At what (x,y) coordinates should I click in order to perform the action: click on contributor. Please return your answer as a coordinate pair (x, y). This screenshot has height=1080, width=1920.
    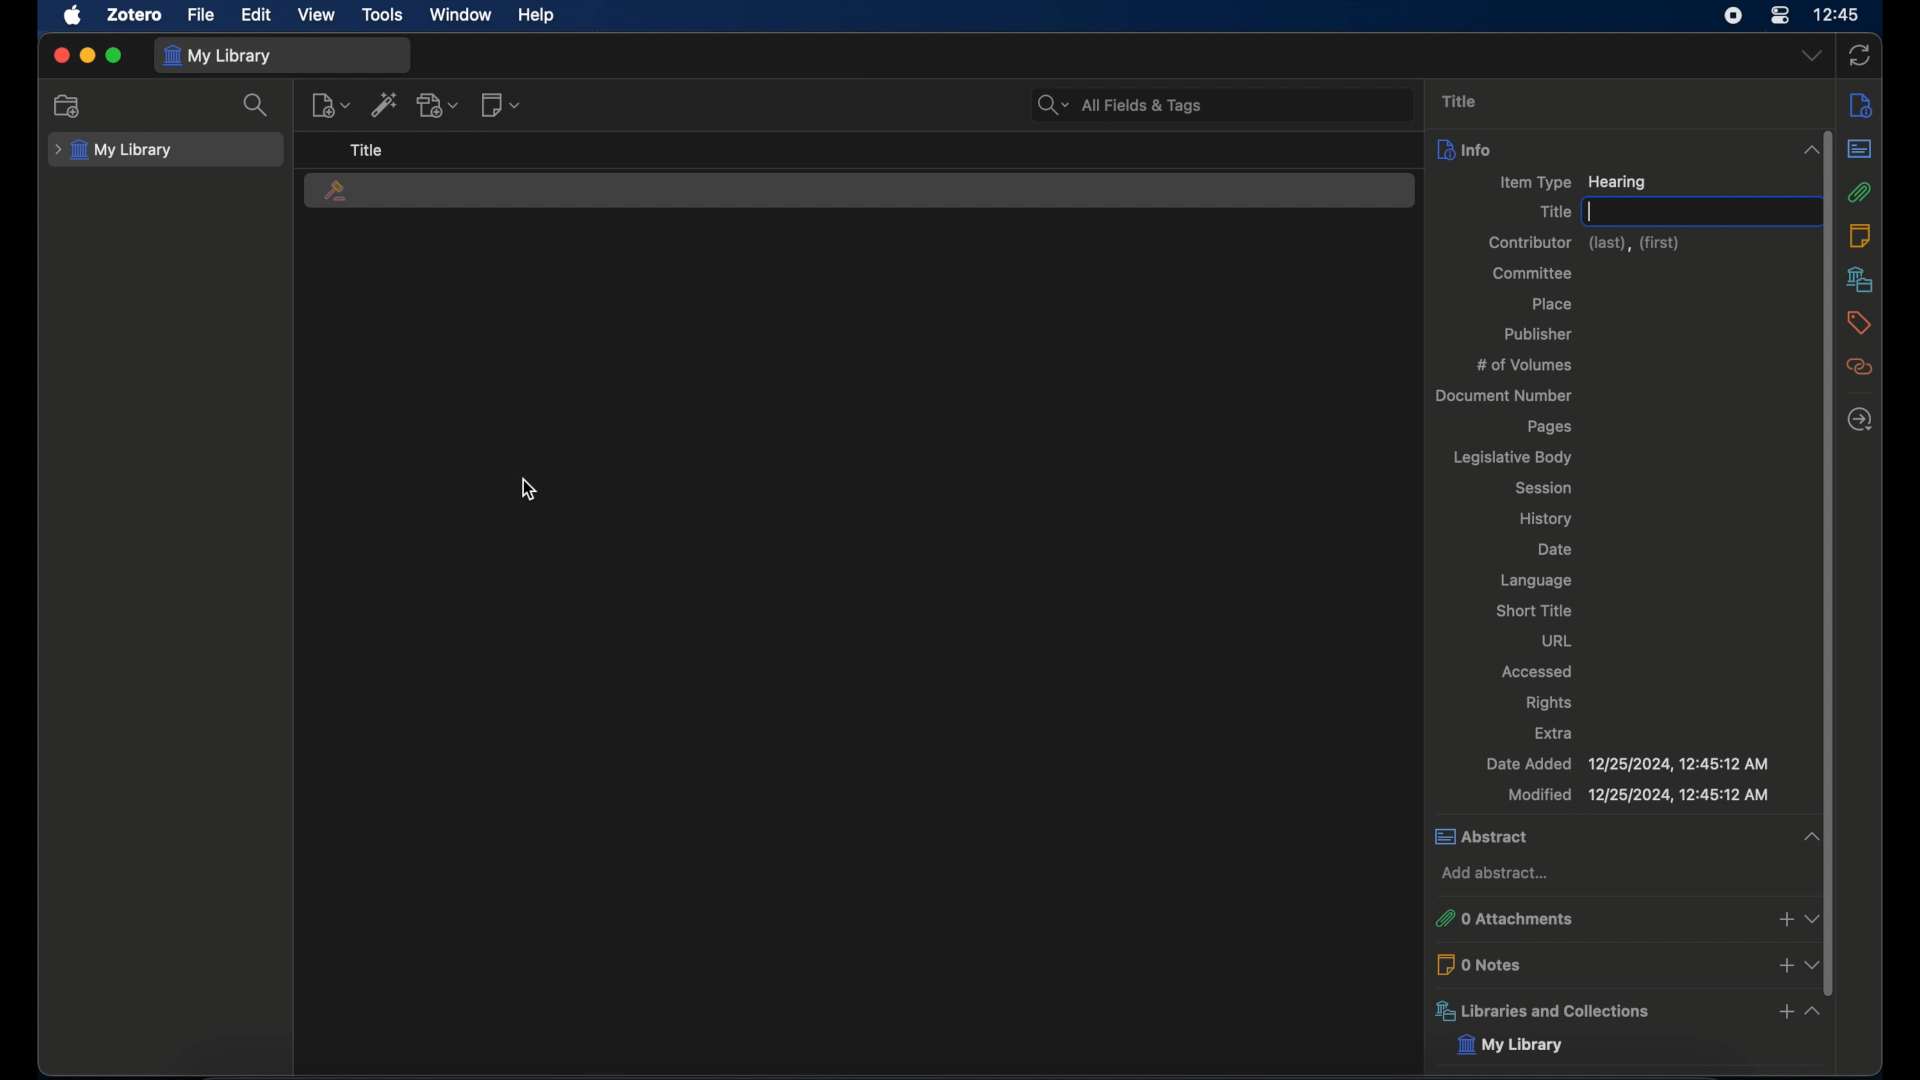
    Looking at the image, I should click on (1585, 243).